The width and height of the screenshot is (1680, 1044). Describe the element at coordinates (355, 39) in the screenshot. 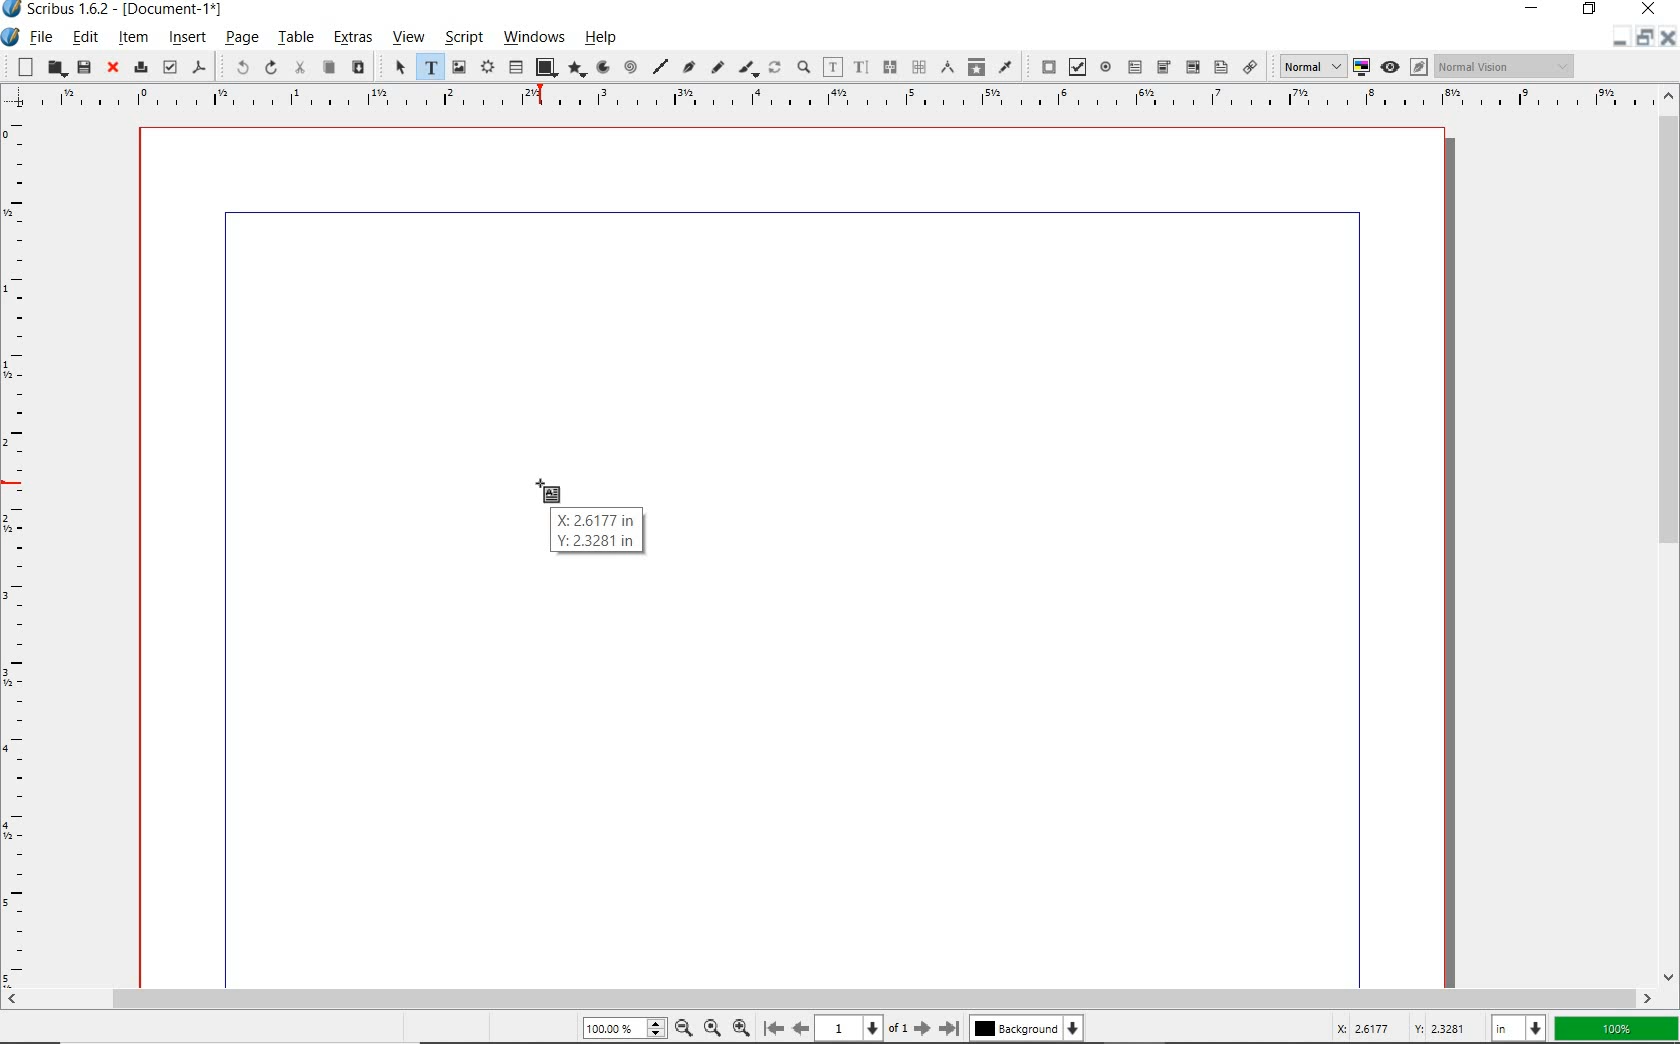

I see `extras` at that location.